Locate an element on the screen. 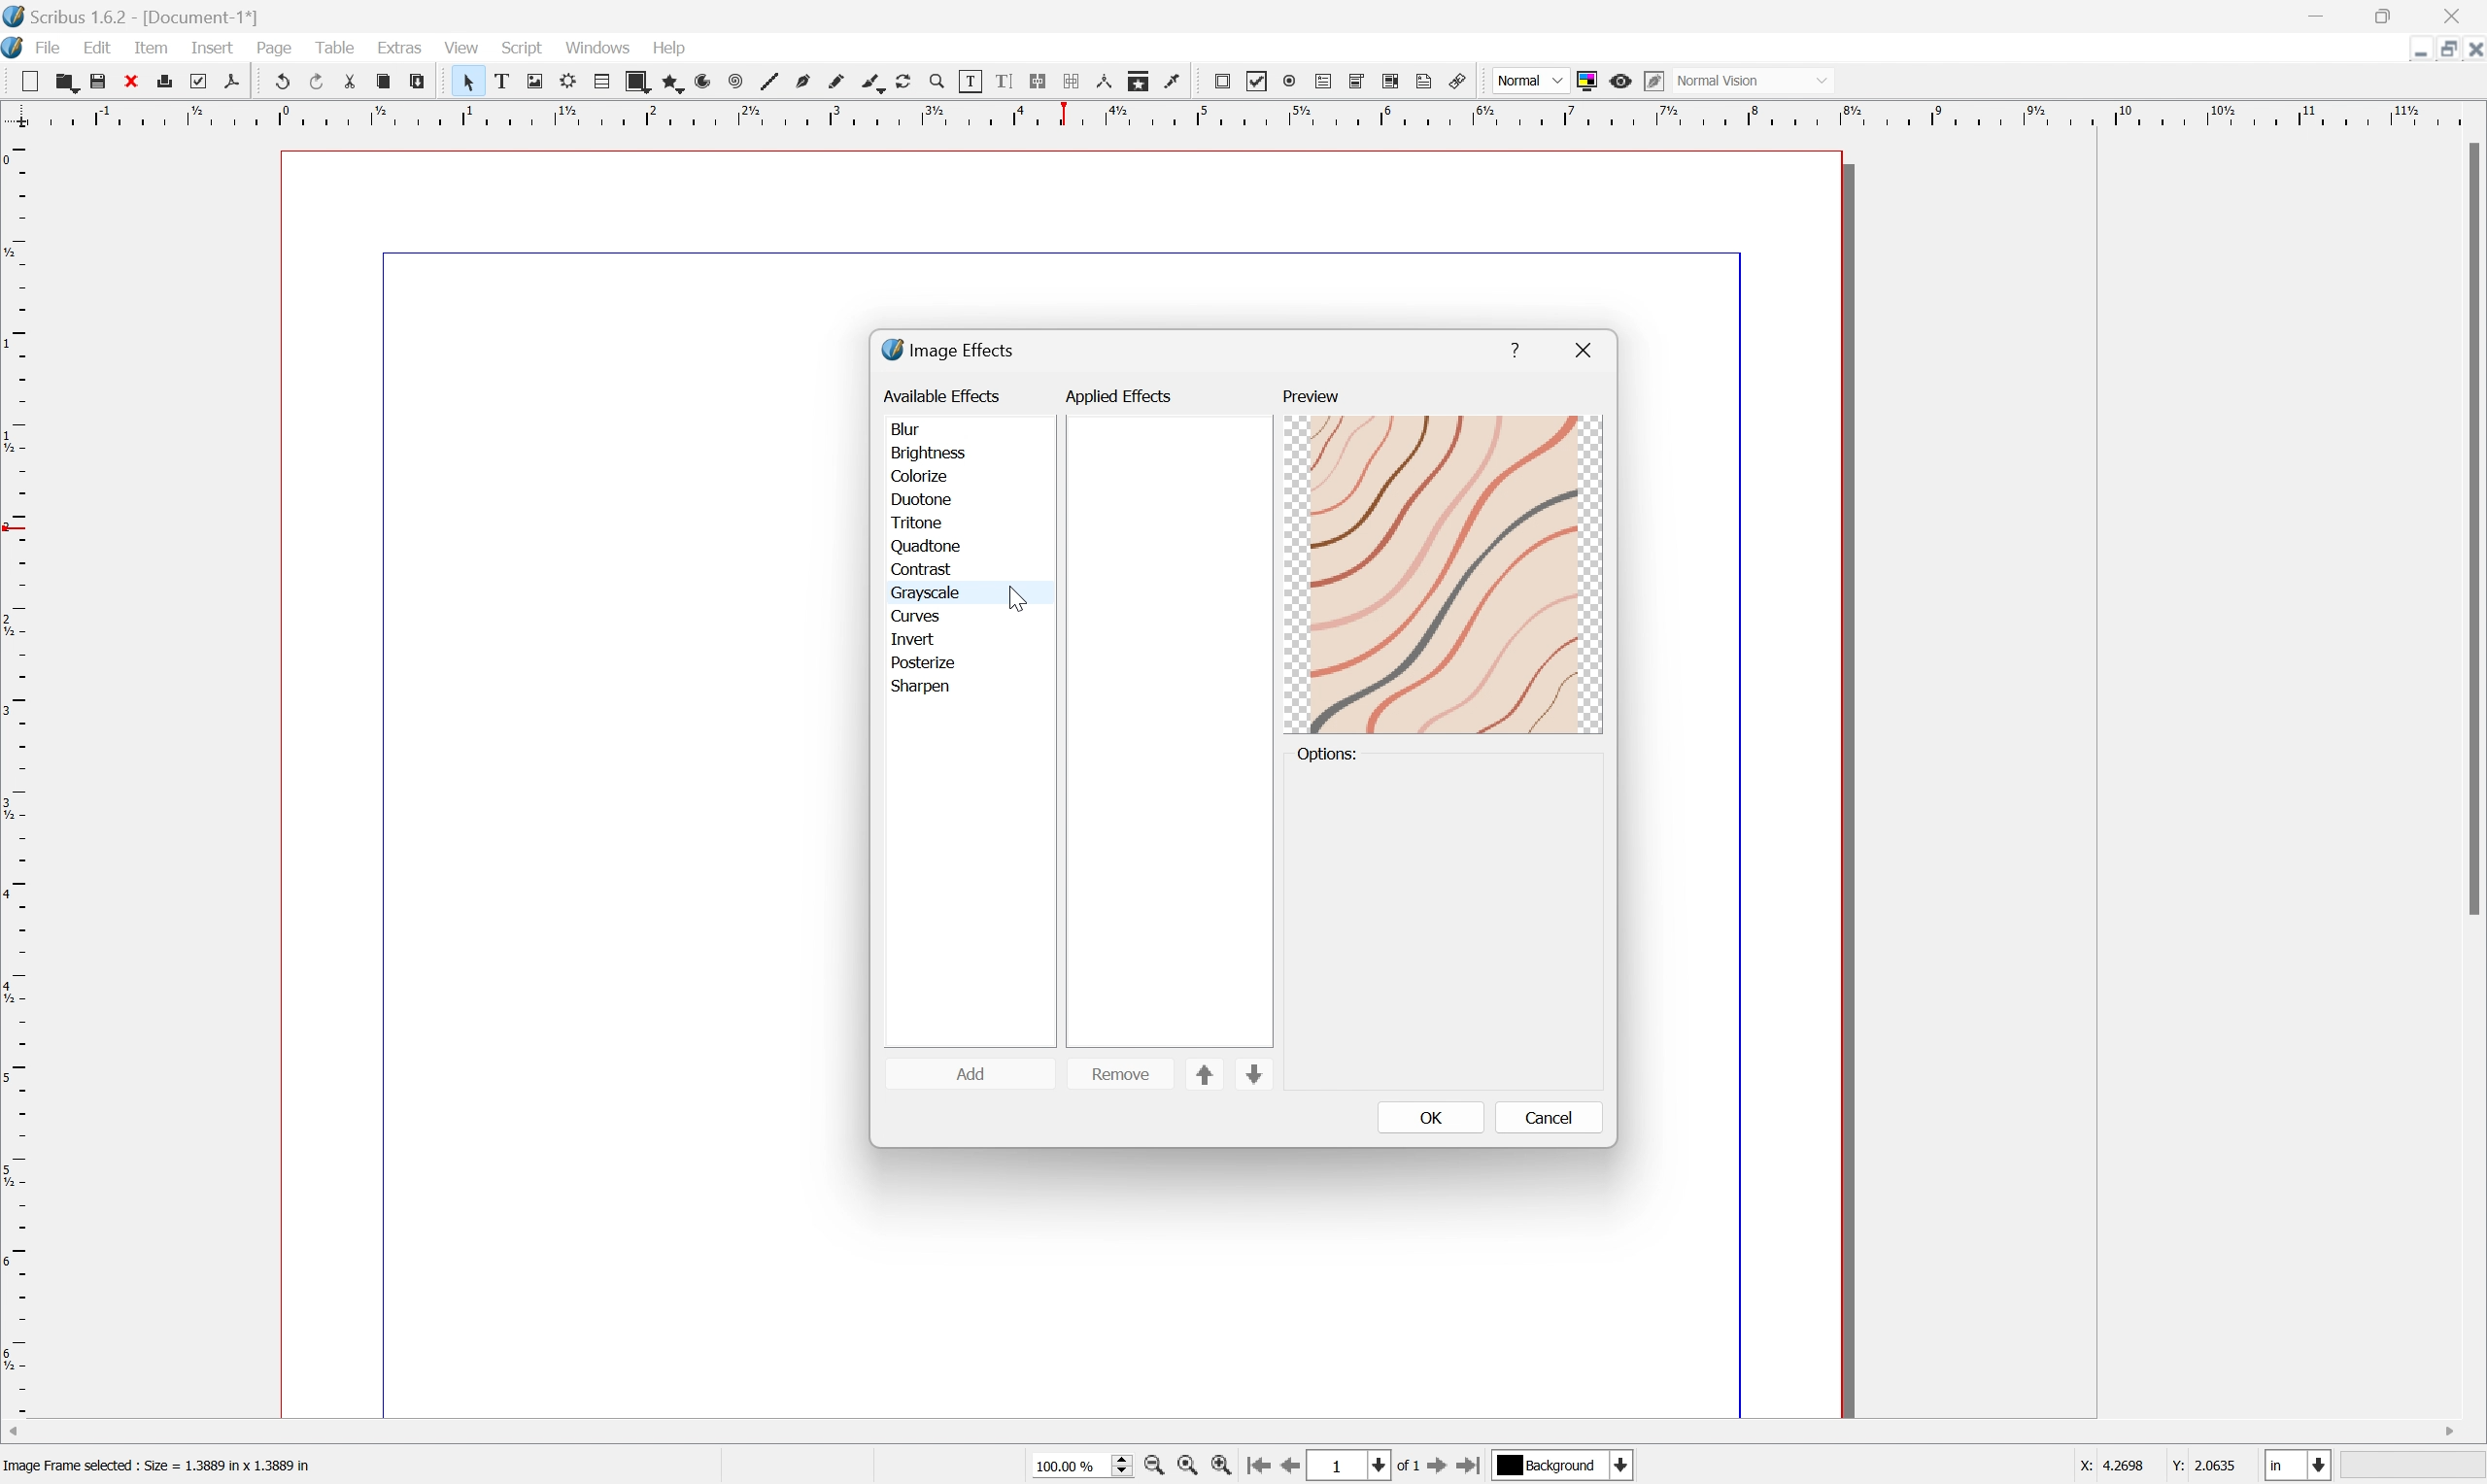 The image size is (2487, 1484). Save as PDF is located at coordinates (242, 81).